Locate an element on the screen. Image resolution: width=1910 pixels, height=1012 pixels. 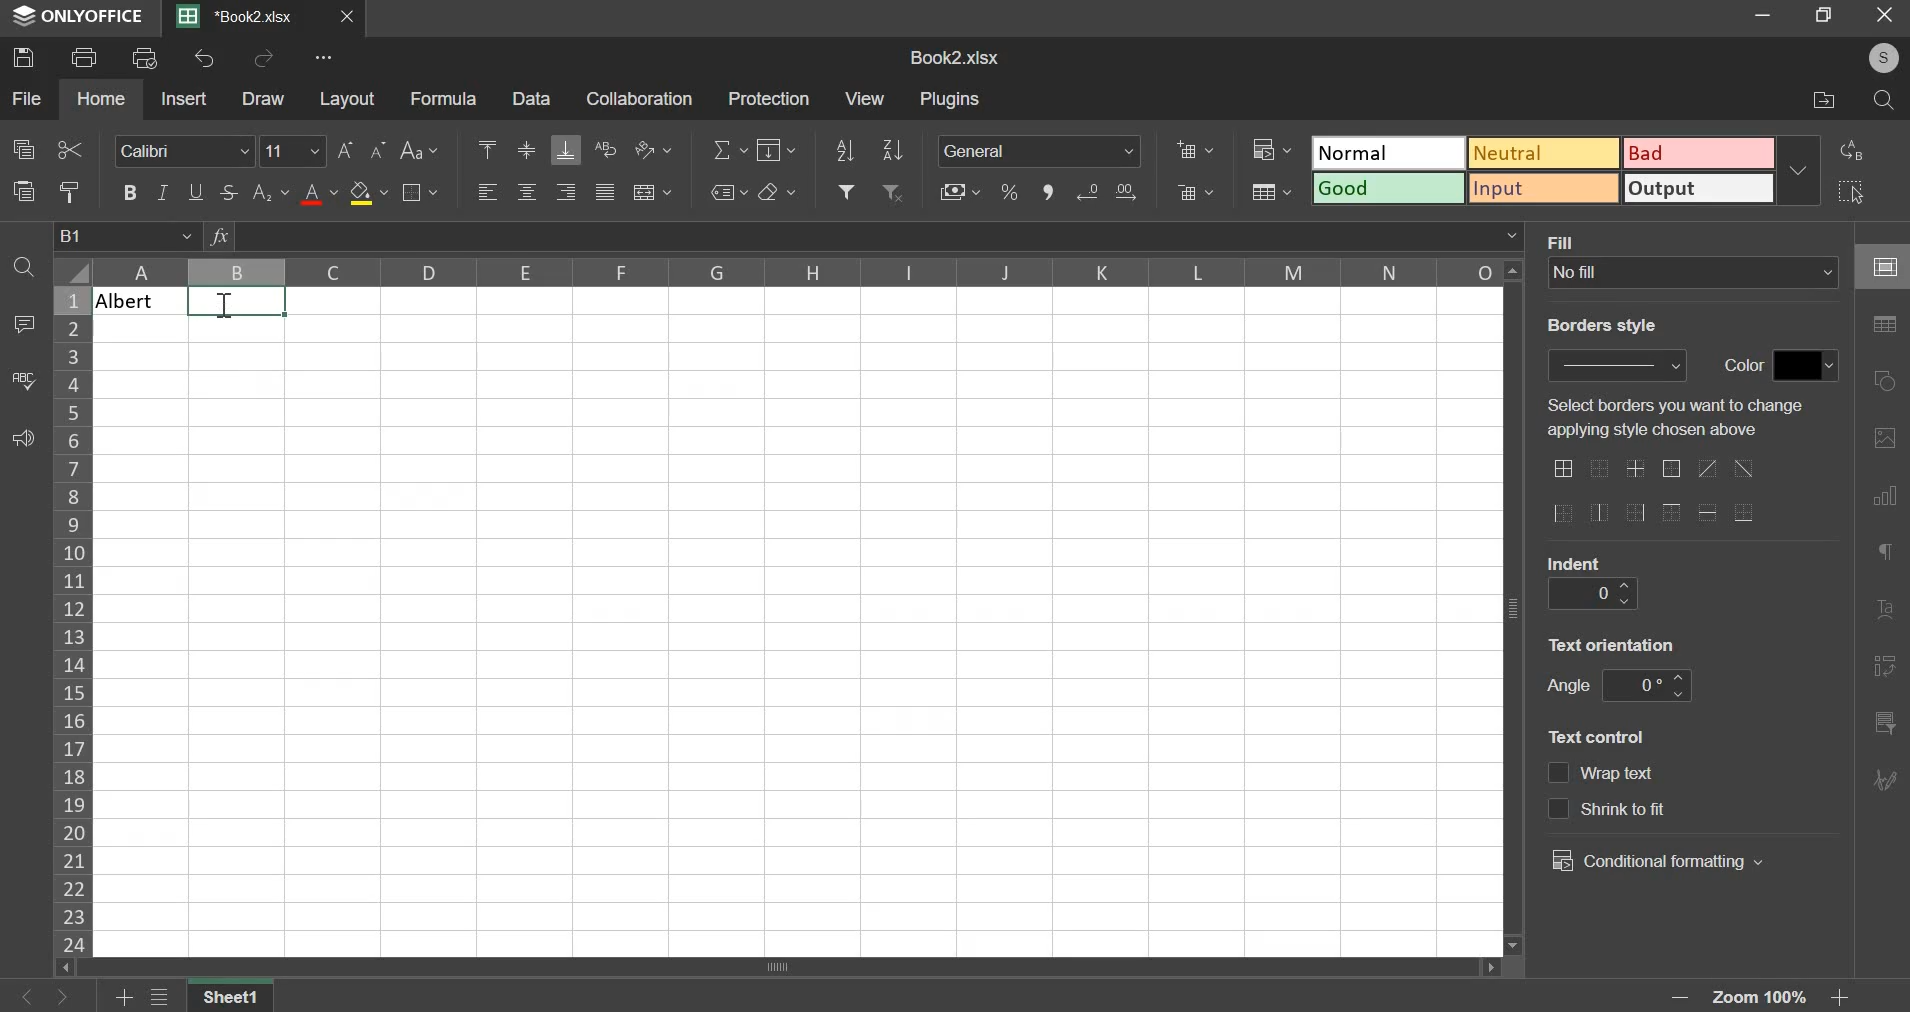
insert is located at coordinates (183, 98).